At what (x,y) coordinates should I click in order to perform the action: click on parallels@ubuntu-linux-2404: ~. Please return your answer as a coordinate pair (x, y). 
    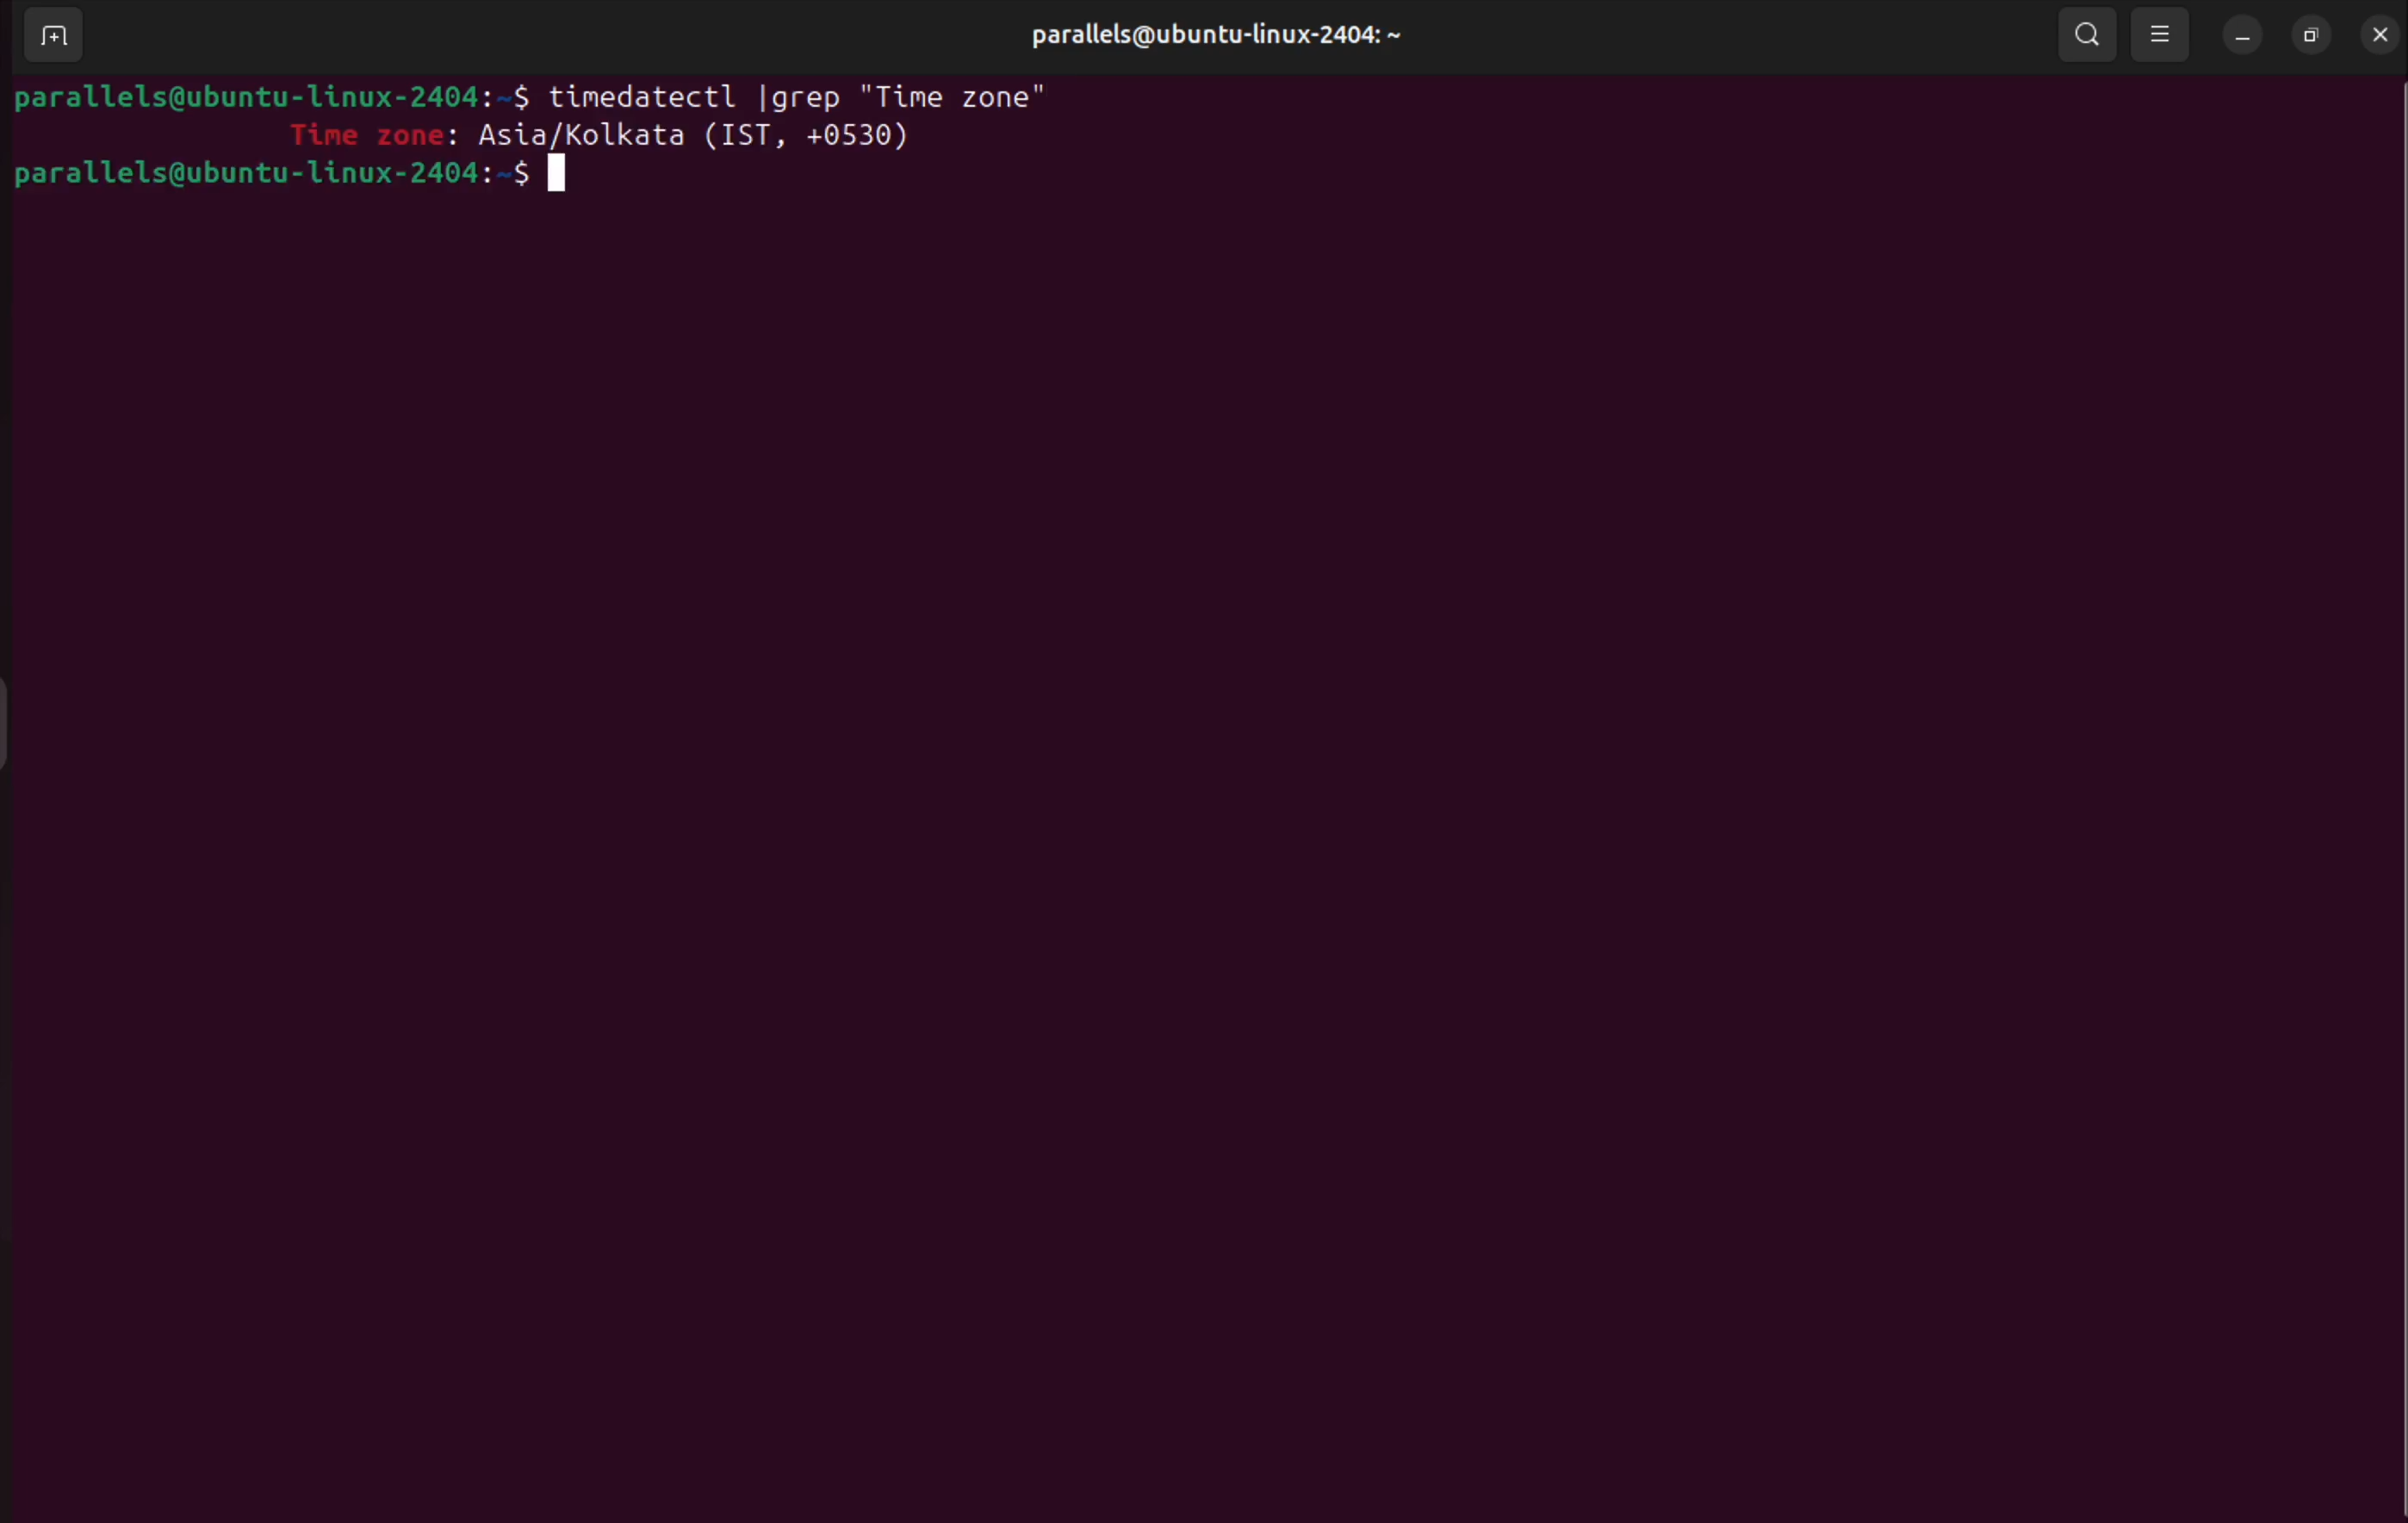
    Looking at the image, I should click on (1216, 35).